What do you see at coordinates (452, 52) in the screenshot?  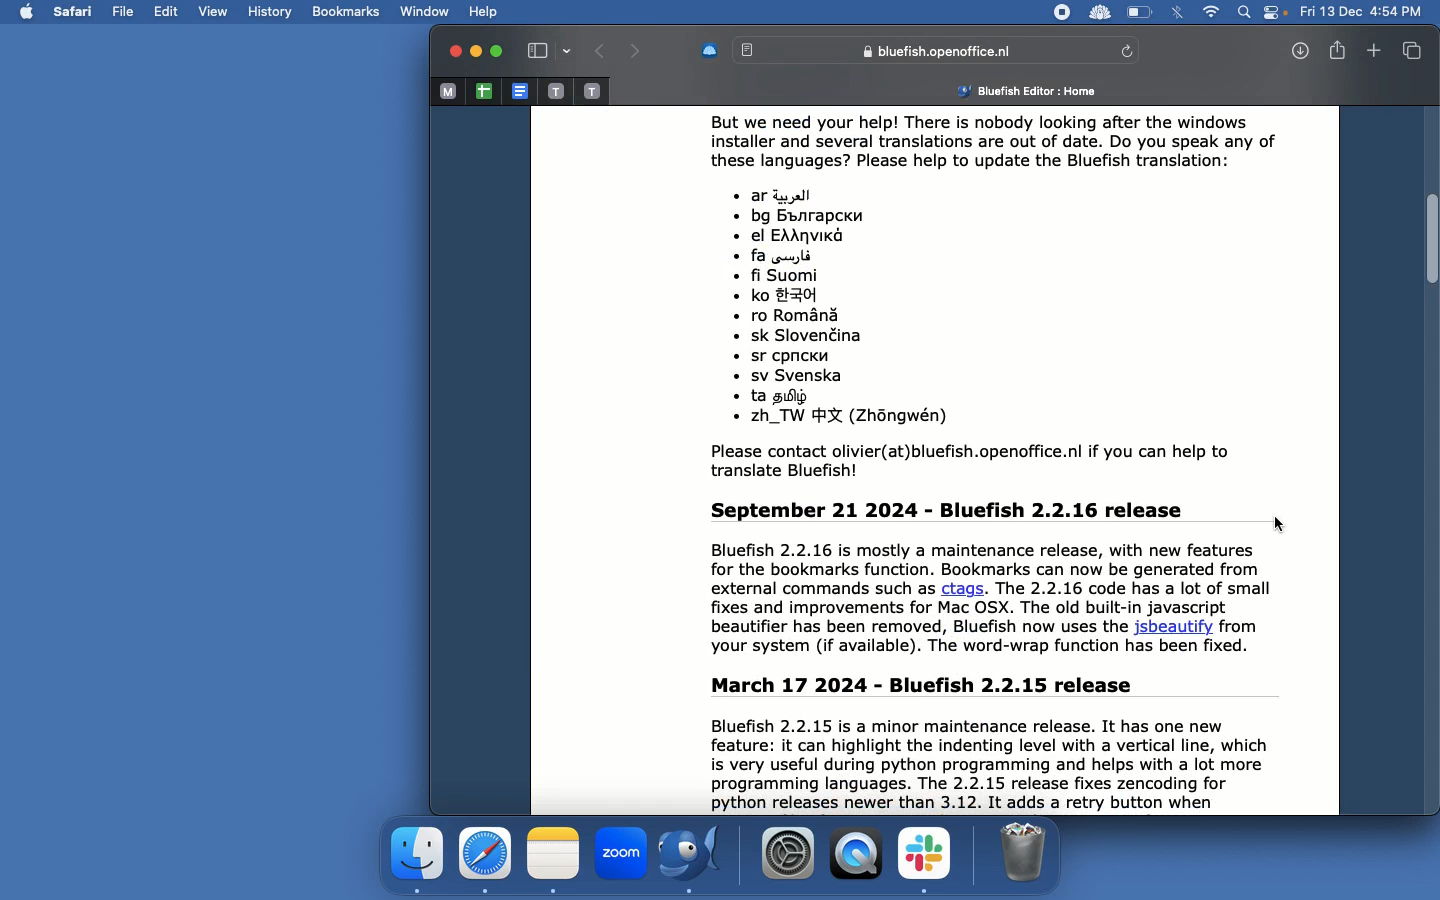 I see `Close` at bounding box center [452, 52].